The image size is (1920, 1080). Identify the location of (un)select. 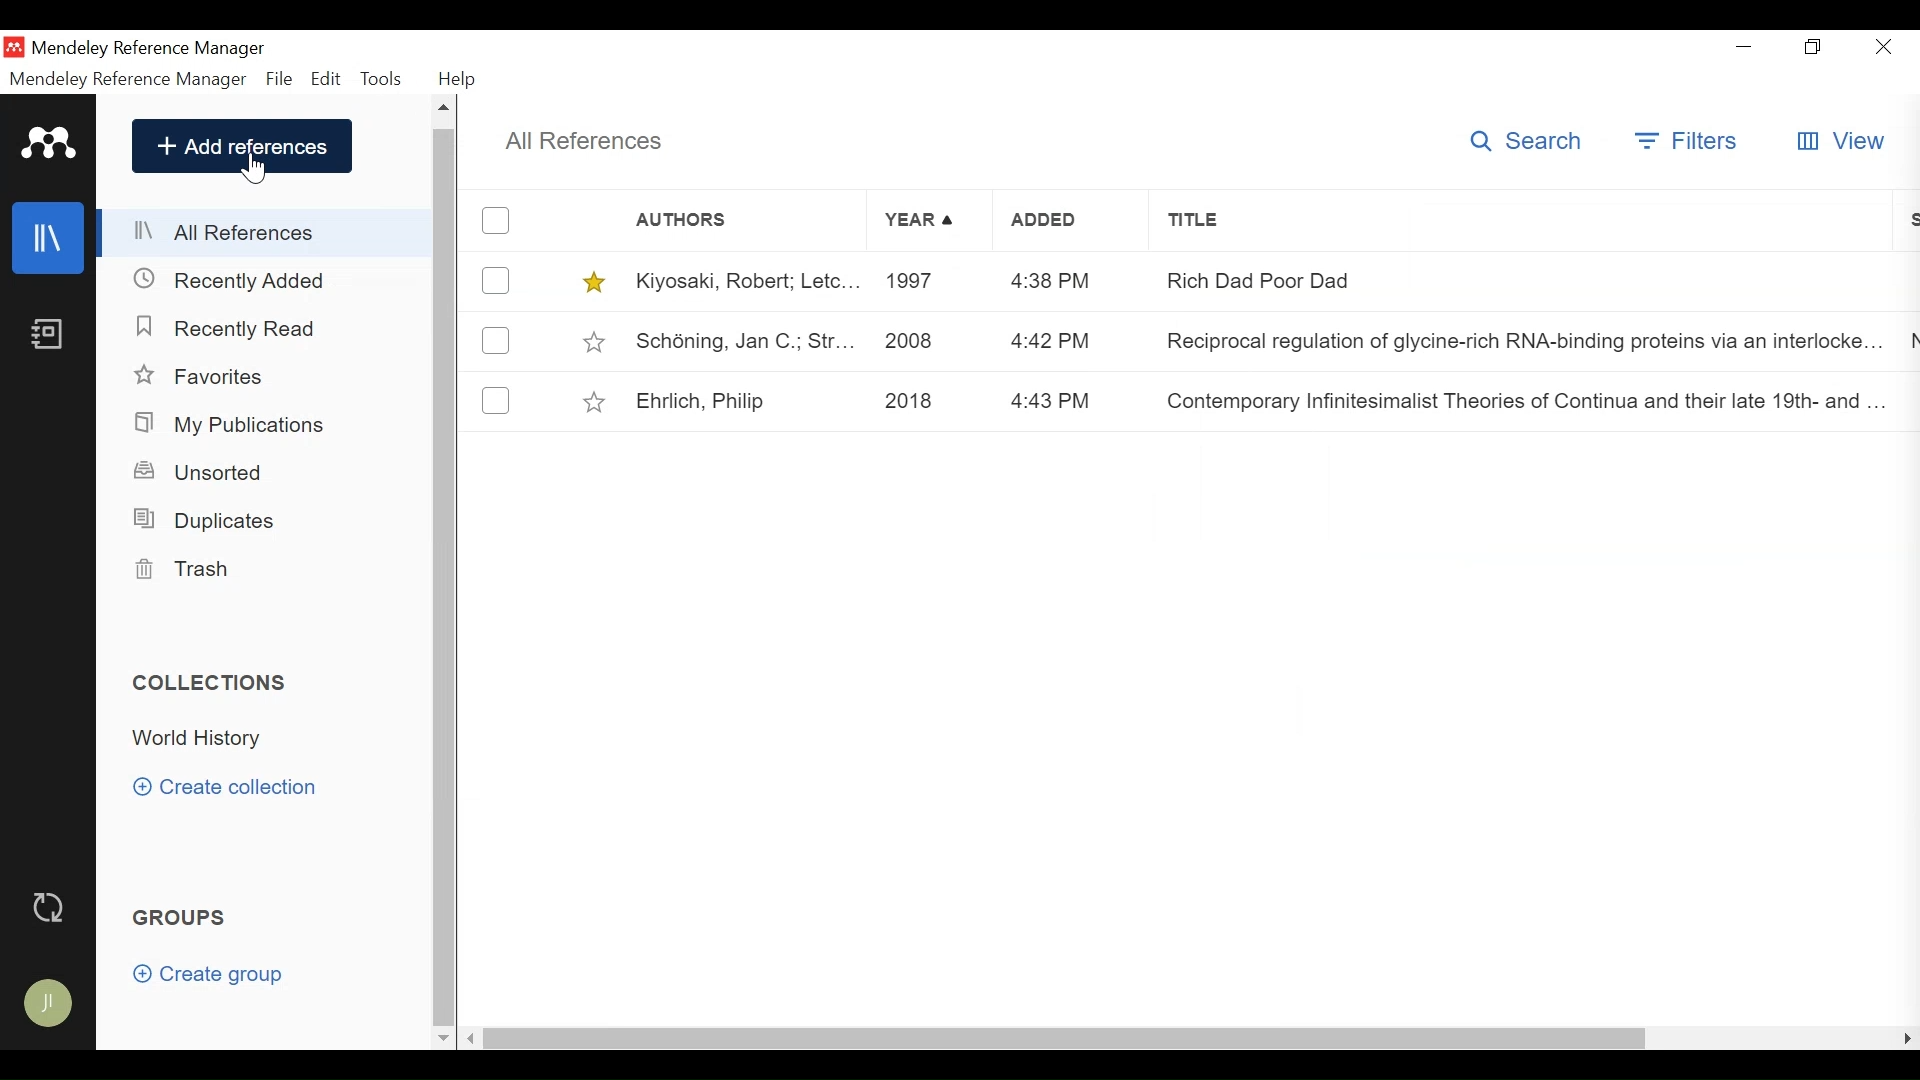
(495, 221).